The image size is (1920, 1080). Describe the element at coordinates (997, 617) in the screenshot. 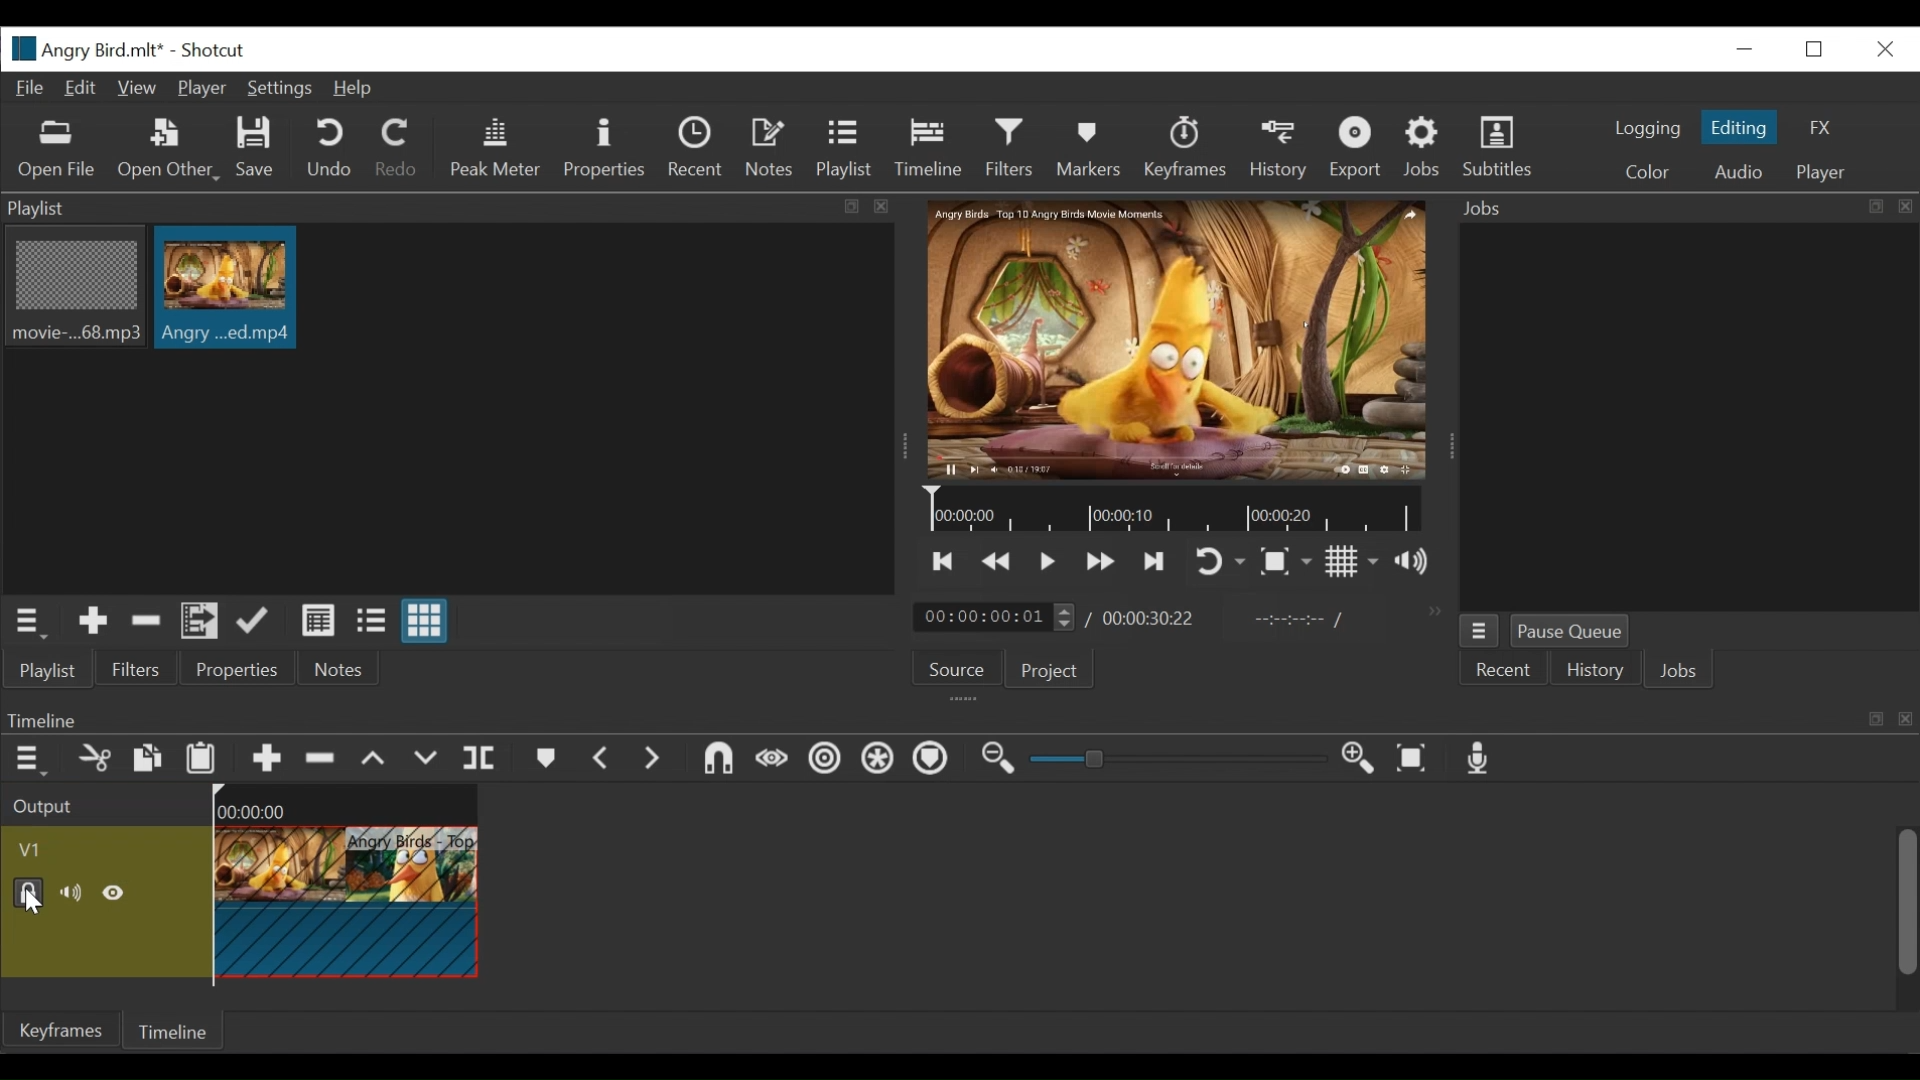

I see `Current location` at that location.